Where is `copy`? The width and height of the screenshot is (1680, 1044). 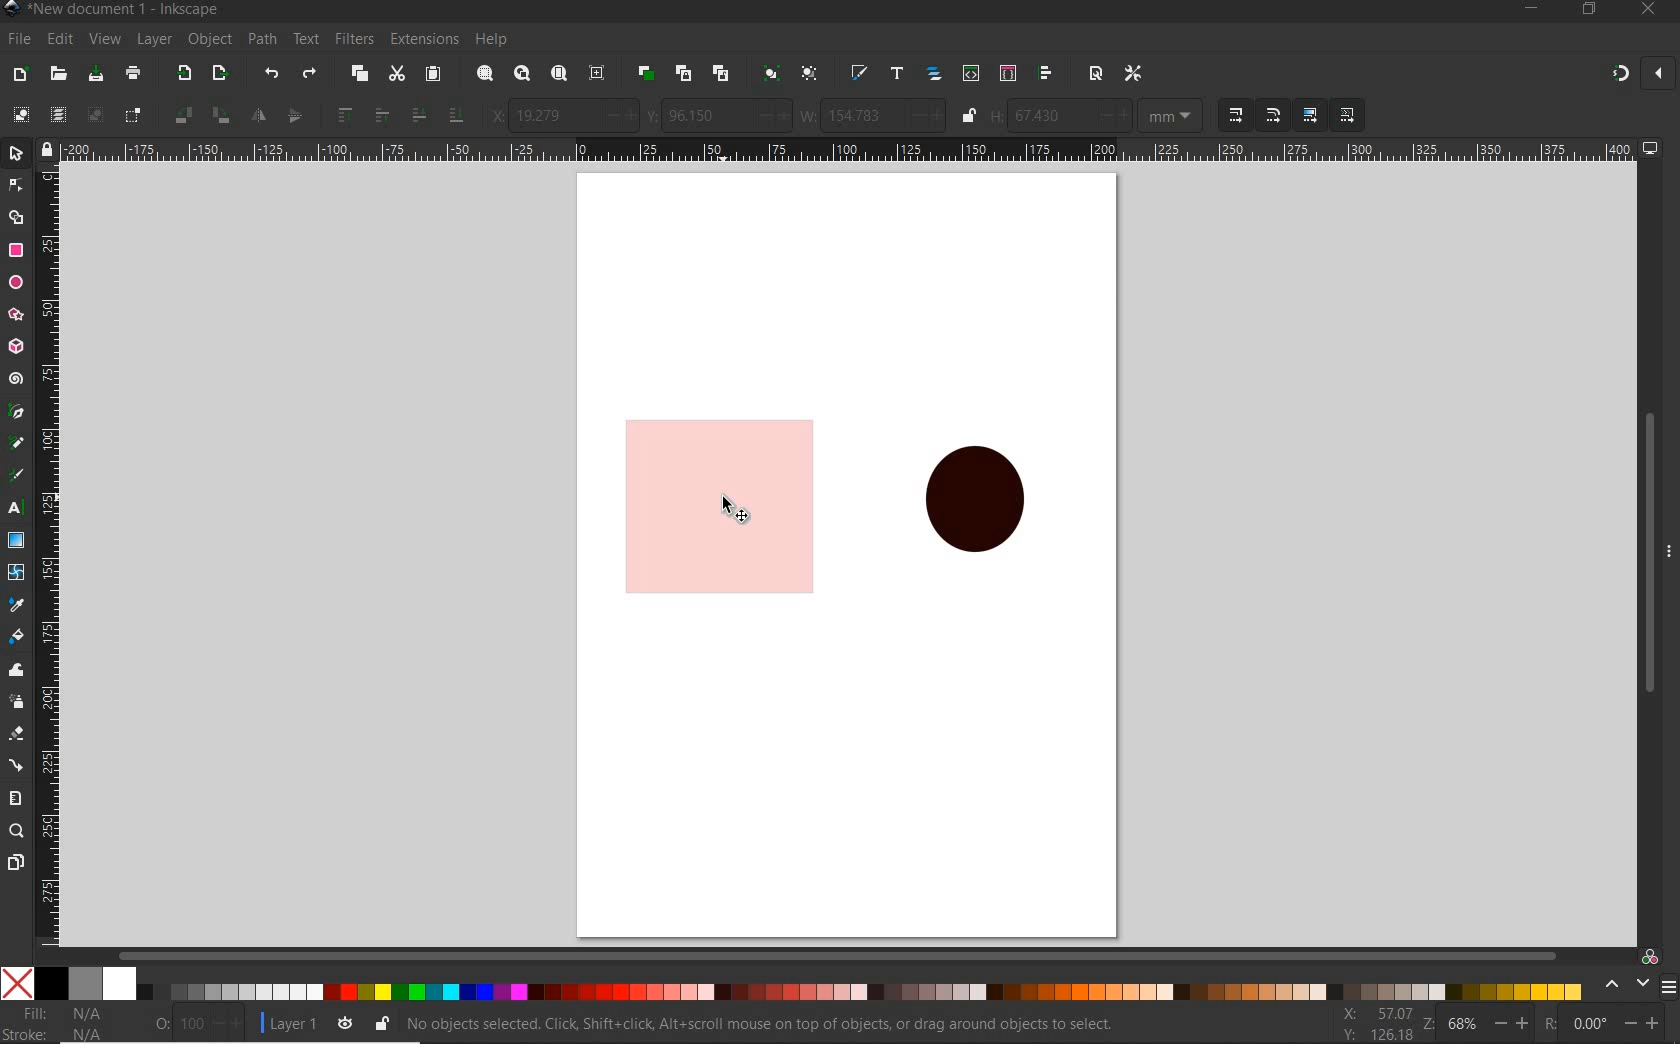
copy is located at coordinates (359, 74).